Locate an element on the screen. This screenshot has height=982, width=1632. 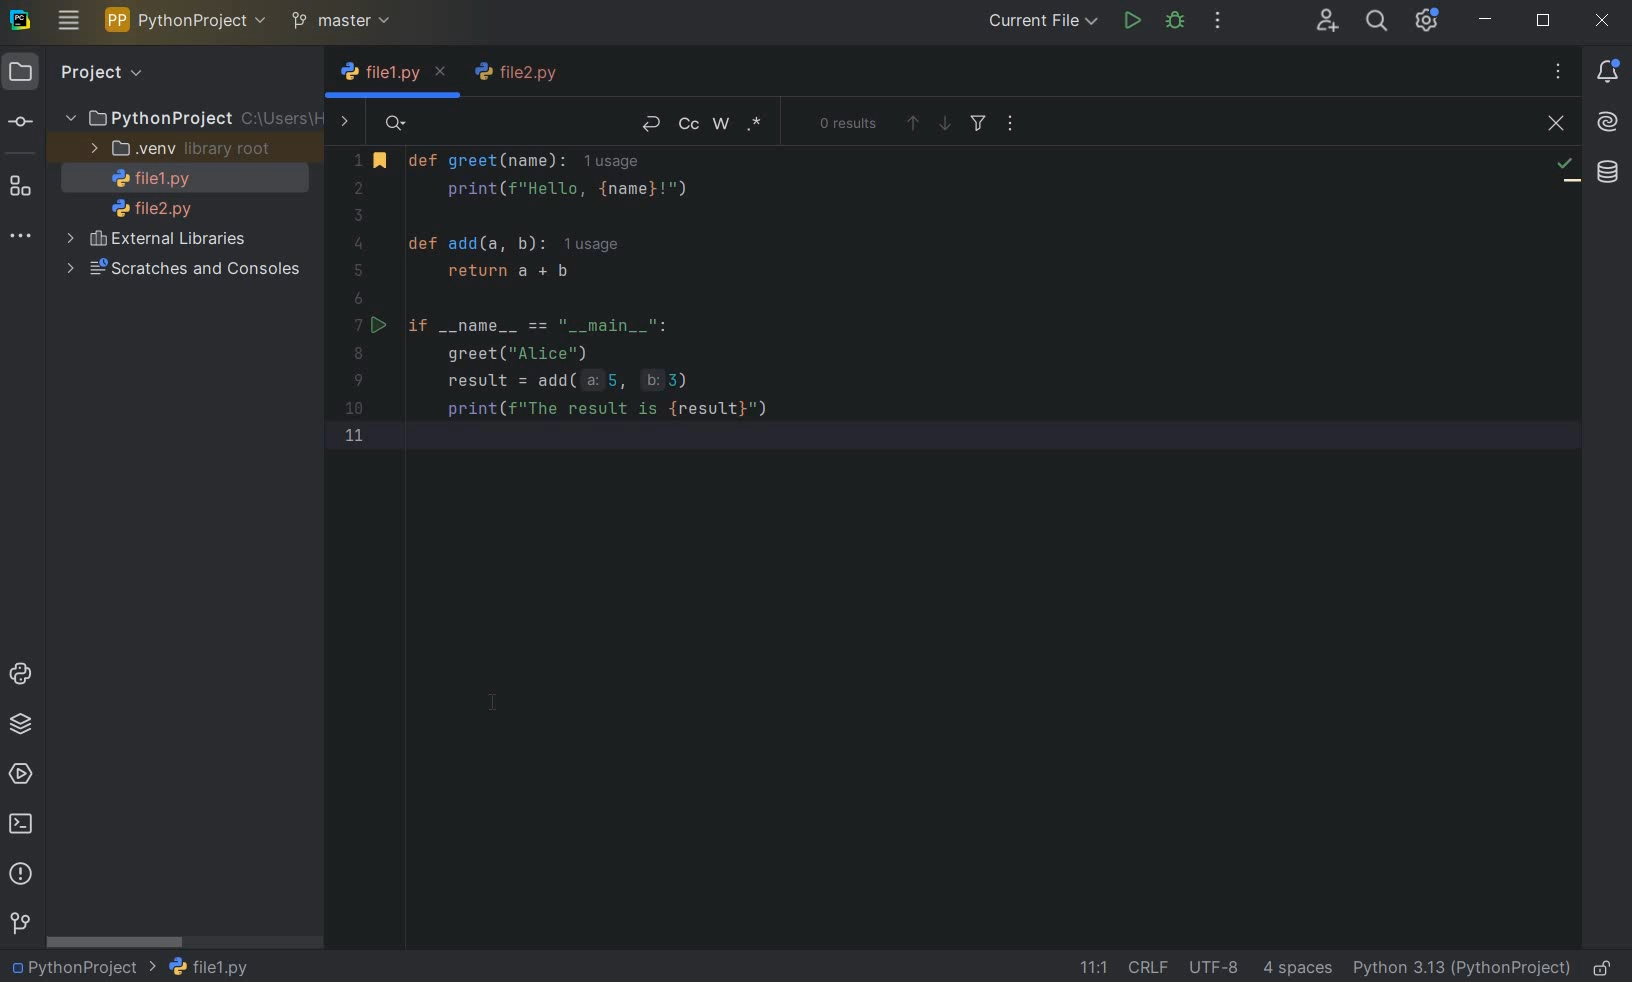
IDE AND PROJECT SETTINGS is located at coordinates (1429, 22).